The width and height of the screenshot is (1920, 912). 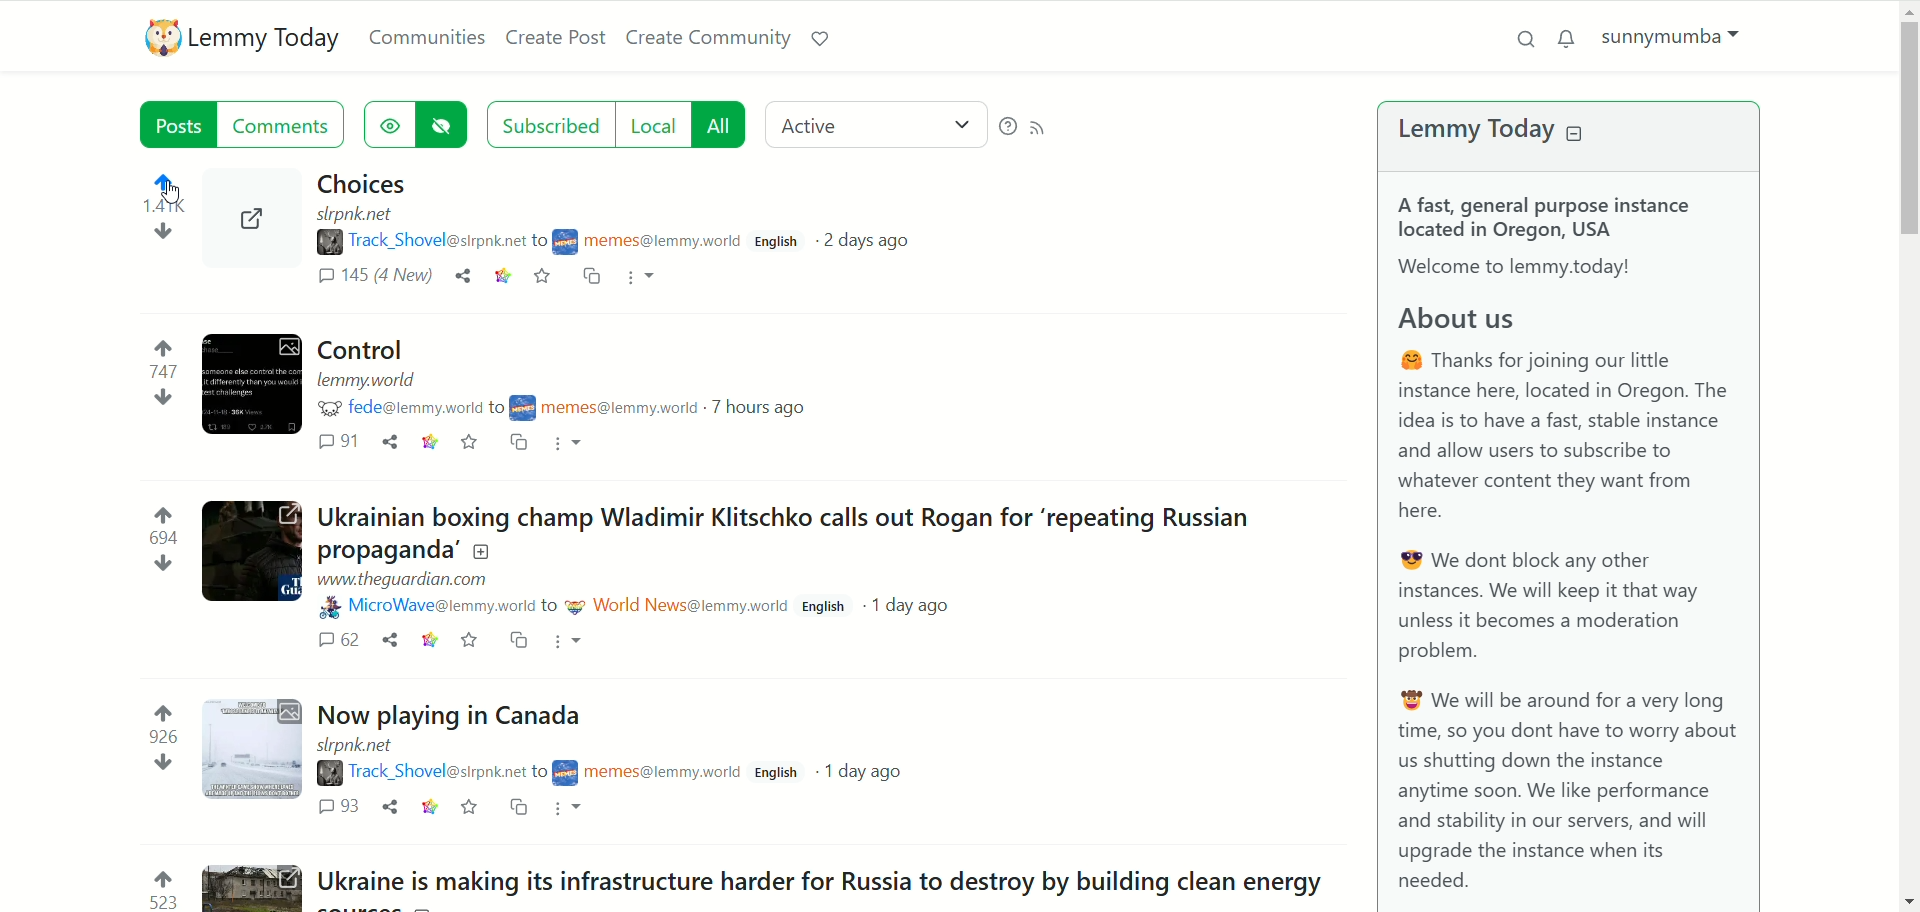 What do you see at coordinates (340, 639) in the screenshot?
I see `62 comments` at bounding box center [340, 639].